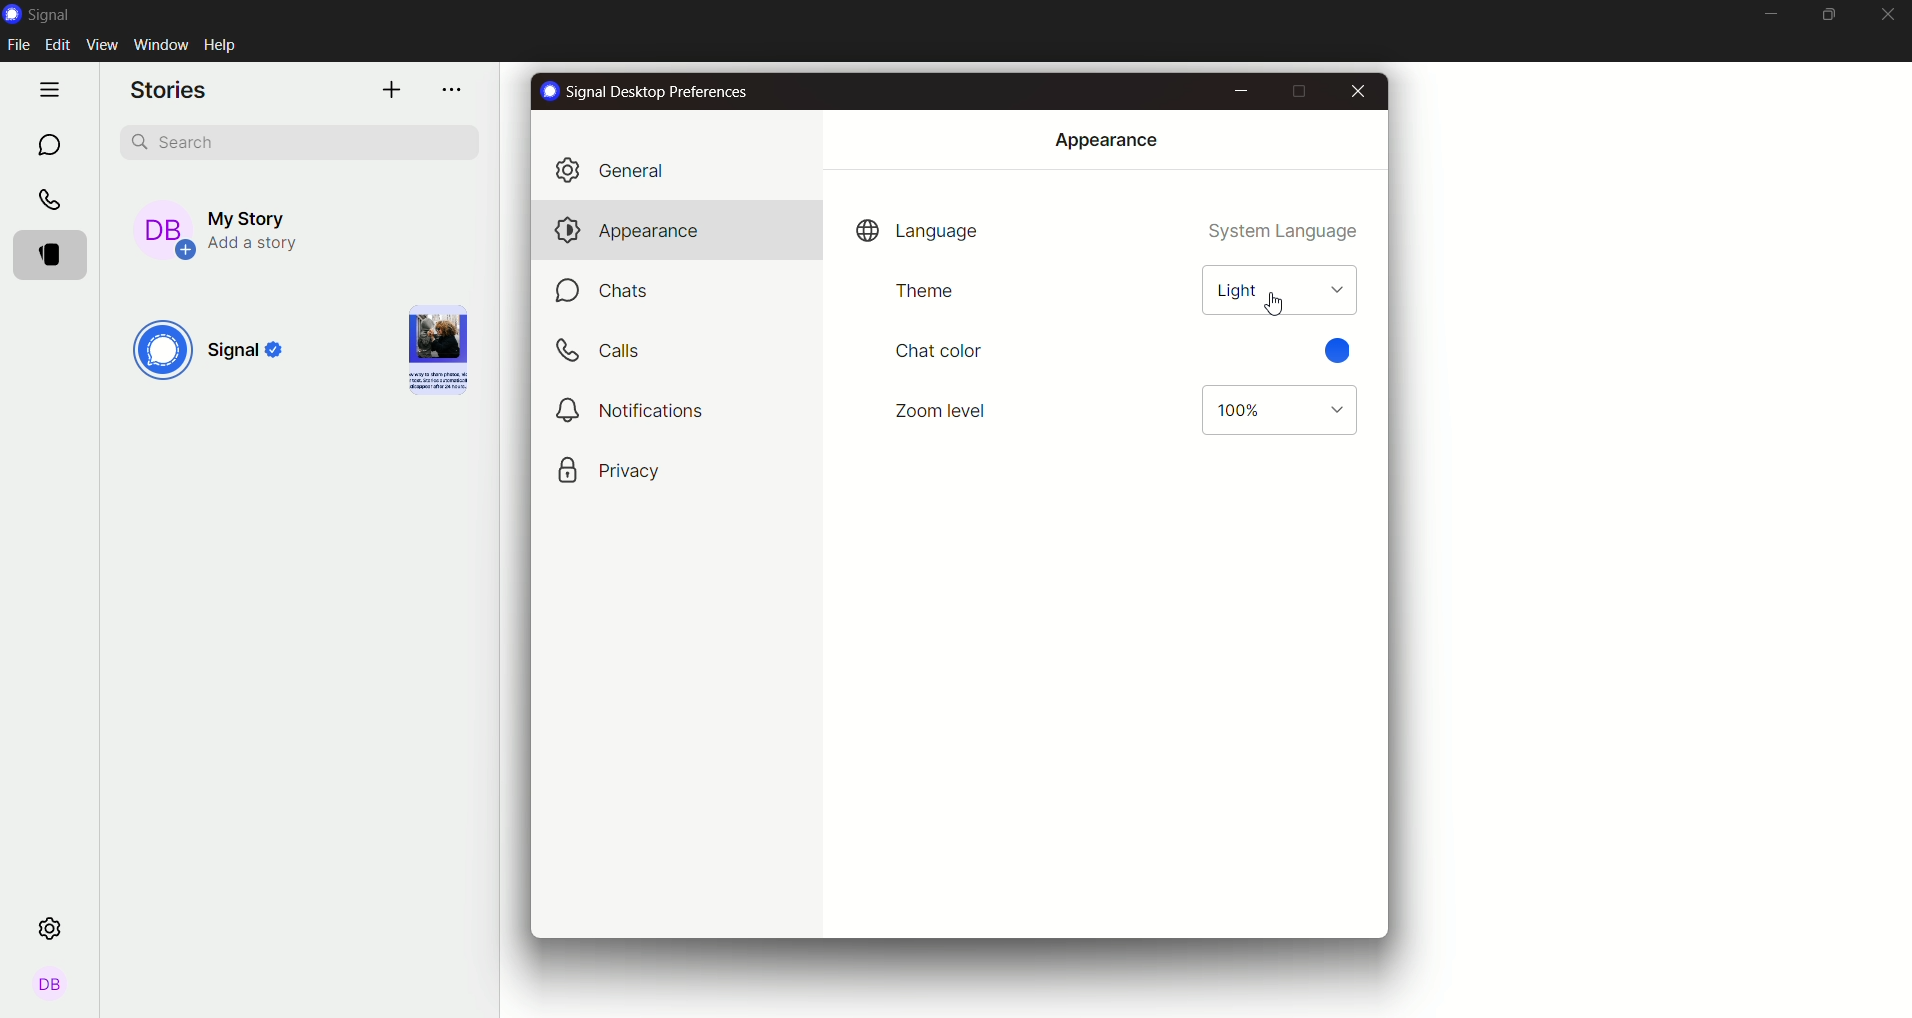 This screenshot has width=1912, height=1018. I want to click on chats, so click(609, 292).